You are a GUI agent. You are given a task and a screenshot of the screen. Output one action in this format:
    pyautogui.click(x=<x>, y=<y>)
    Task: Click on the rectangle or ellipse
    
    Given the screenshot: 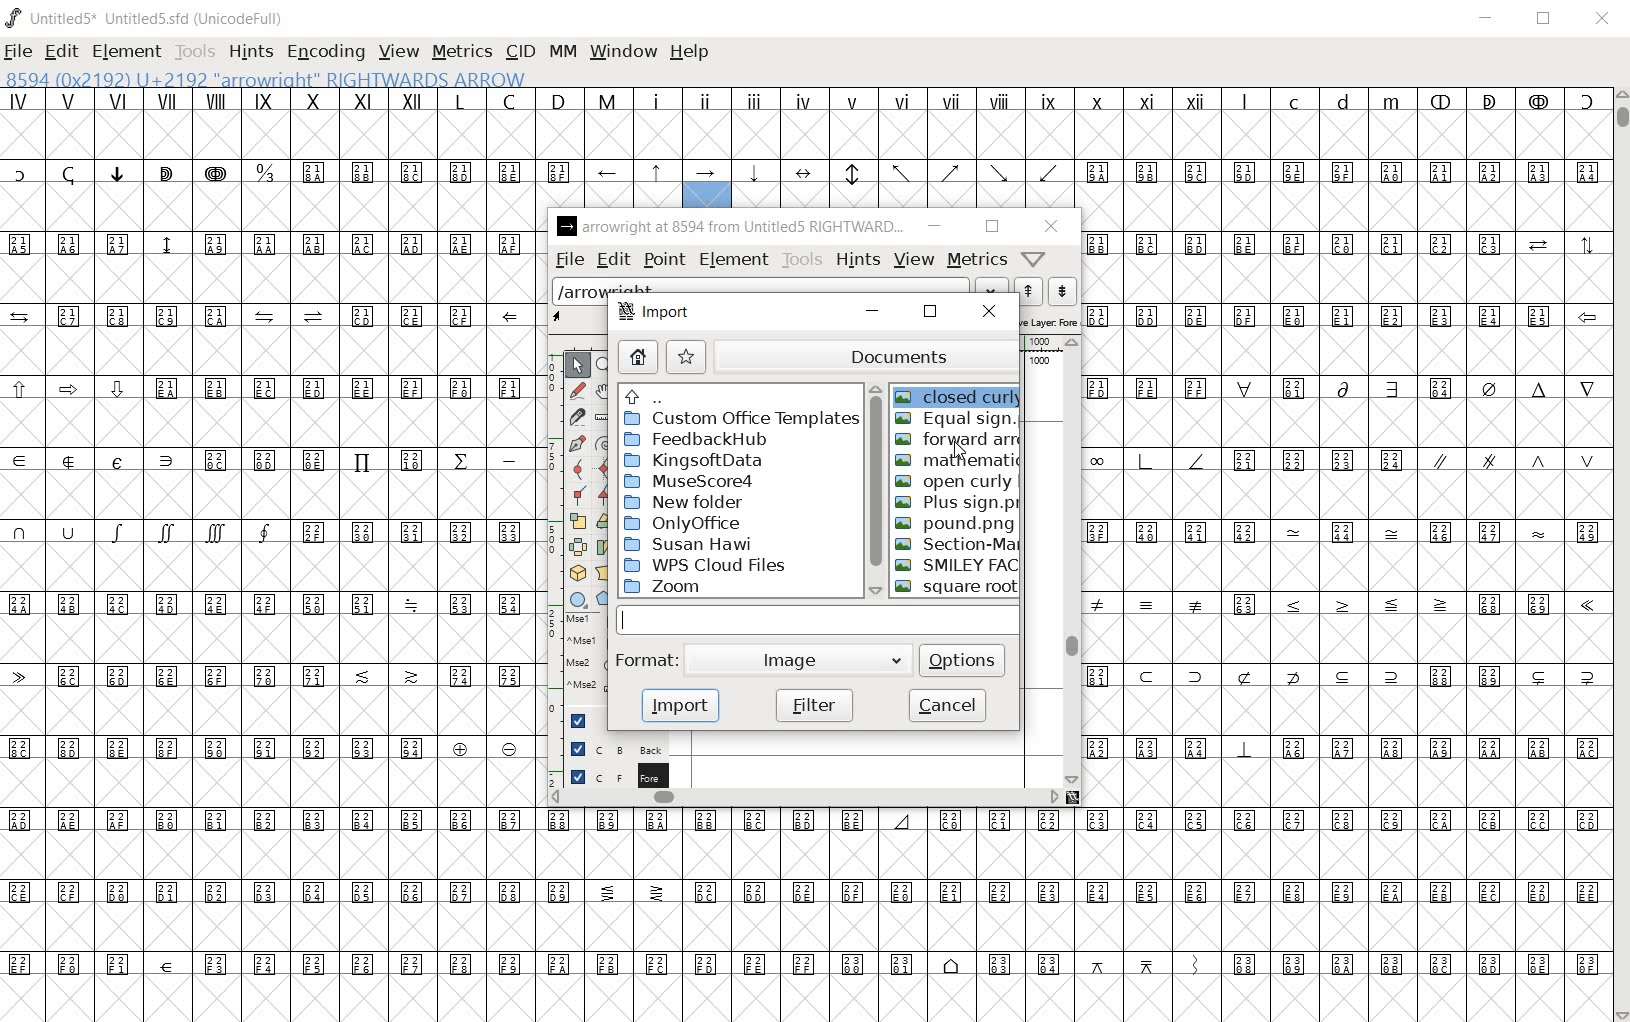 What is the action you would take?
    pyautogui.click(x=578, y=599)
    